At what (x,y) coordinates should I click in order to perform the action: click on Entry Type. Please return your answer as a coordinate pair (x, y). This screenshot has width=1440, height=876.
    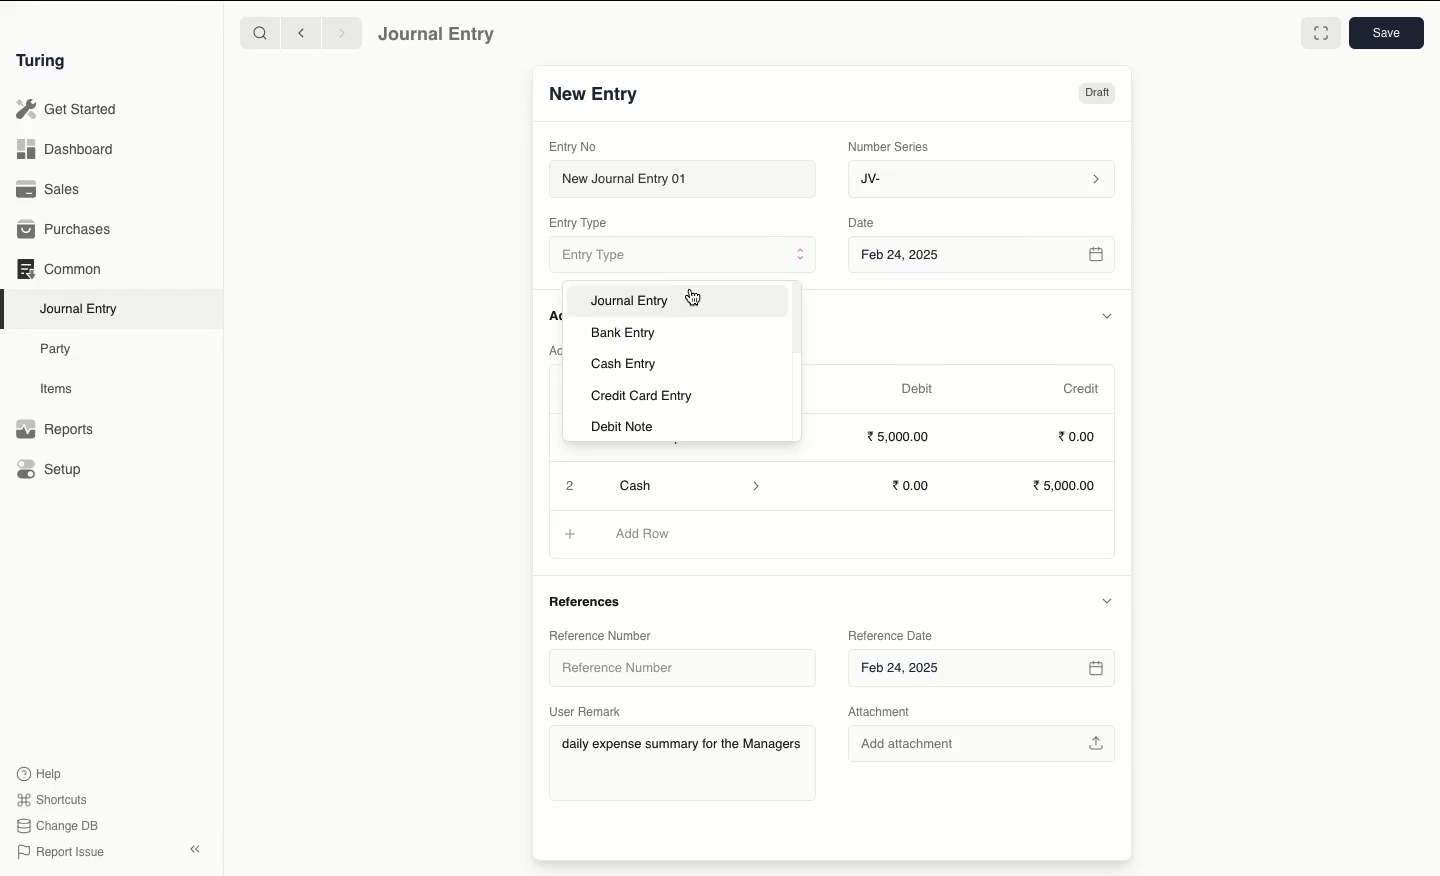
    Looking at the image, I should click on (682, 254).